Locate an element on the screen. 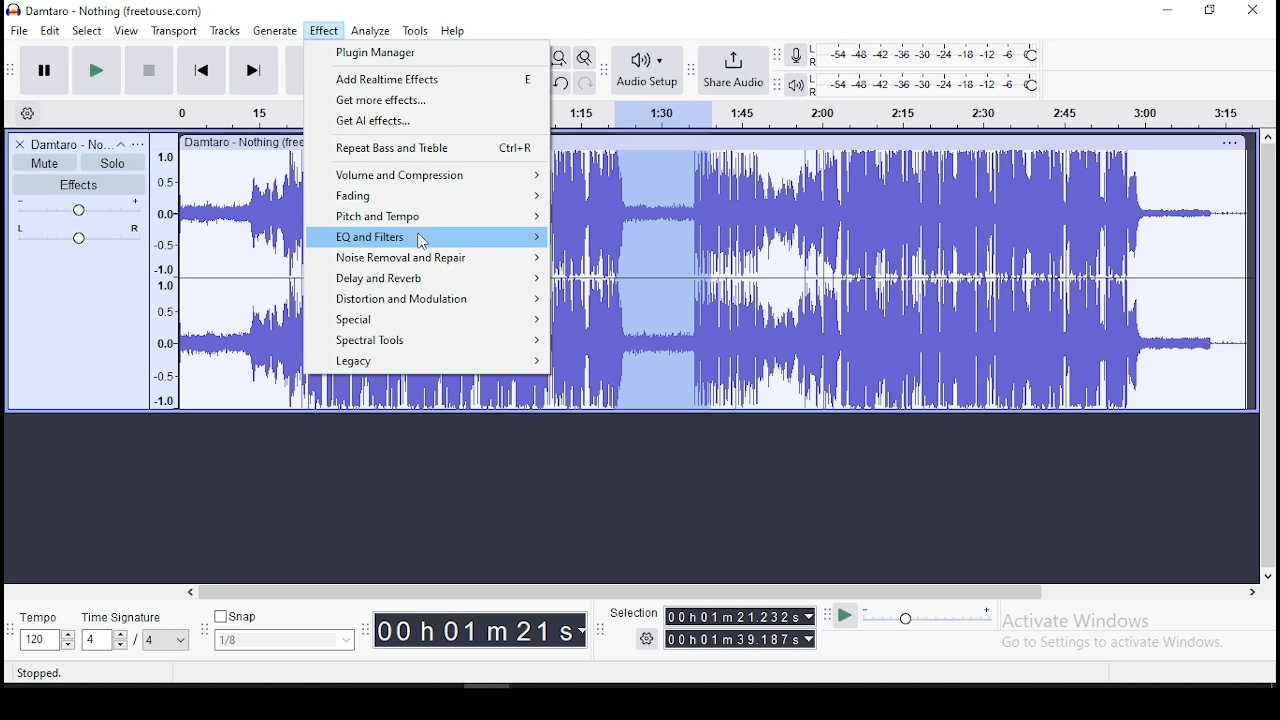  audio track is located at coordinates (901, 213).